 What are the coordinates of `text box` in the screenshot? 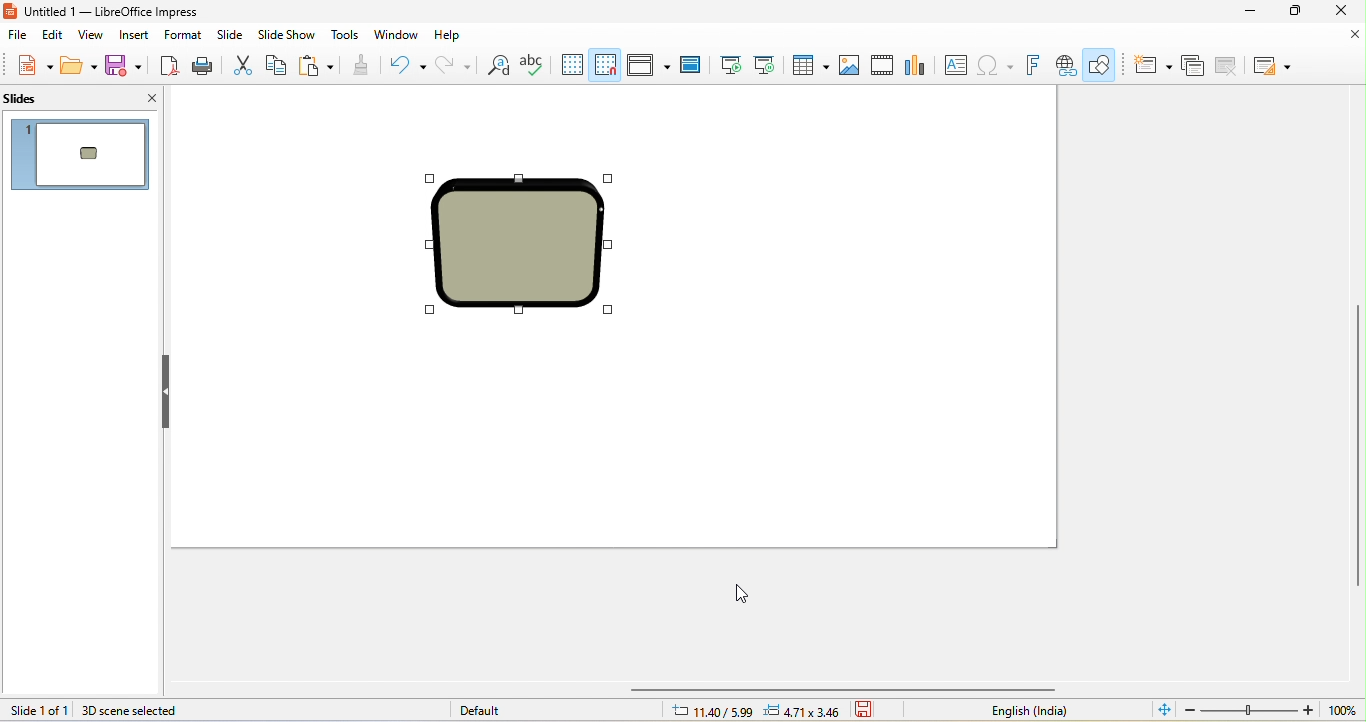 It's located at (958, 67).